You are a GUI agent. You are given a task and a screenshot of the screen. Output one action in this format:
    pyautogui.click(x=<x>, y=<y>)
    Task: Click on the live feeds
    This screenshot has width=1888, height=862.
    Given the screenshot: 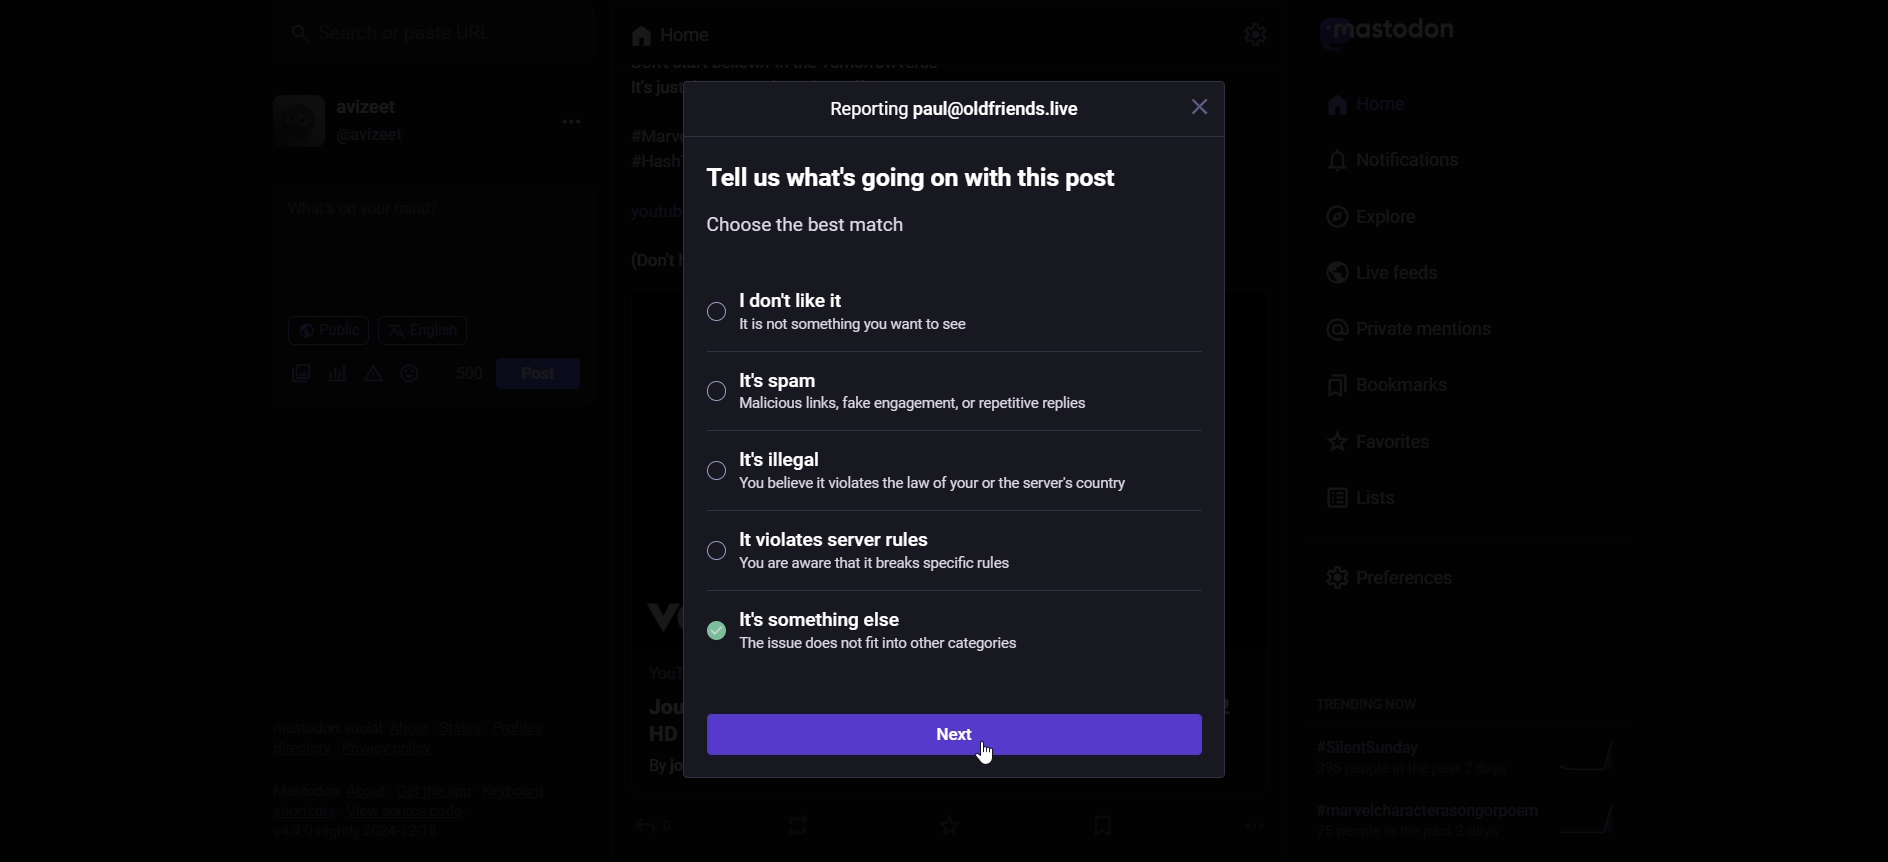 What is the action you would take?
    pyautogui.click(x=1389, y=275)
    